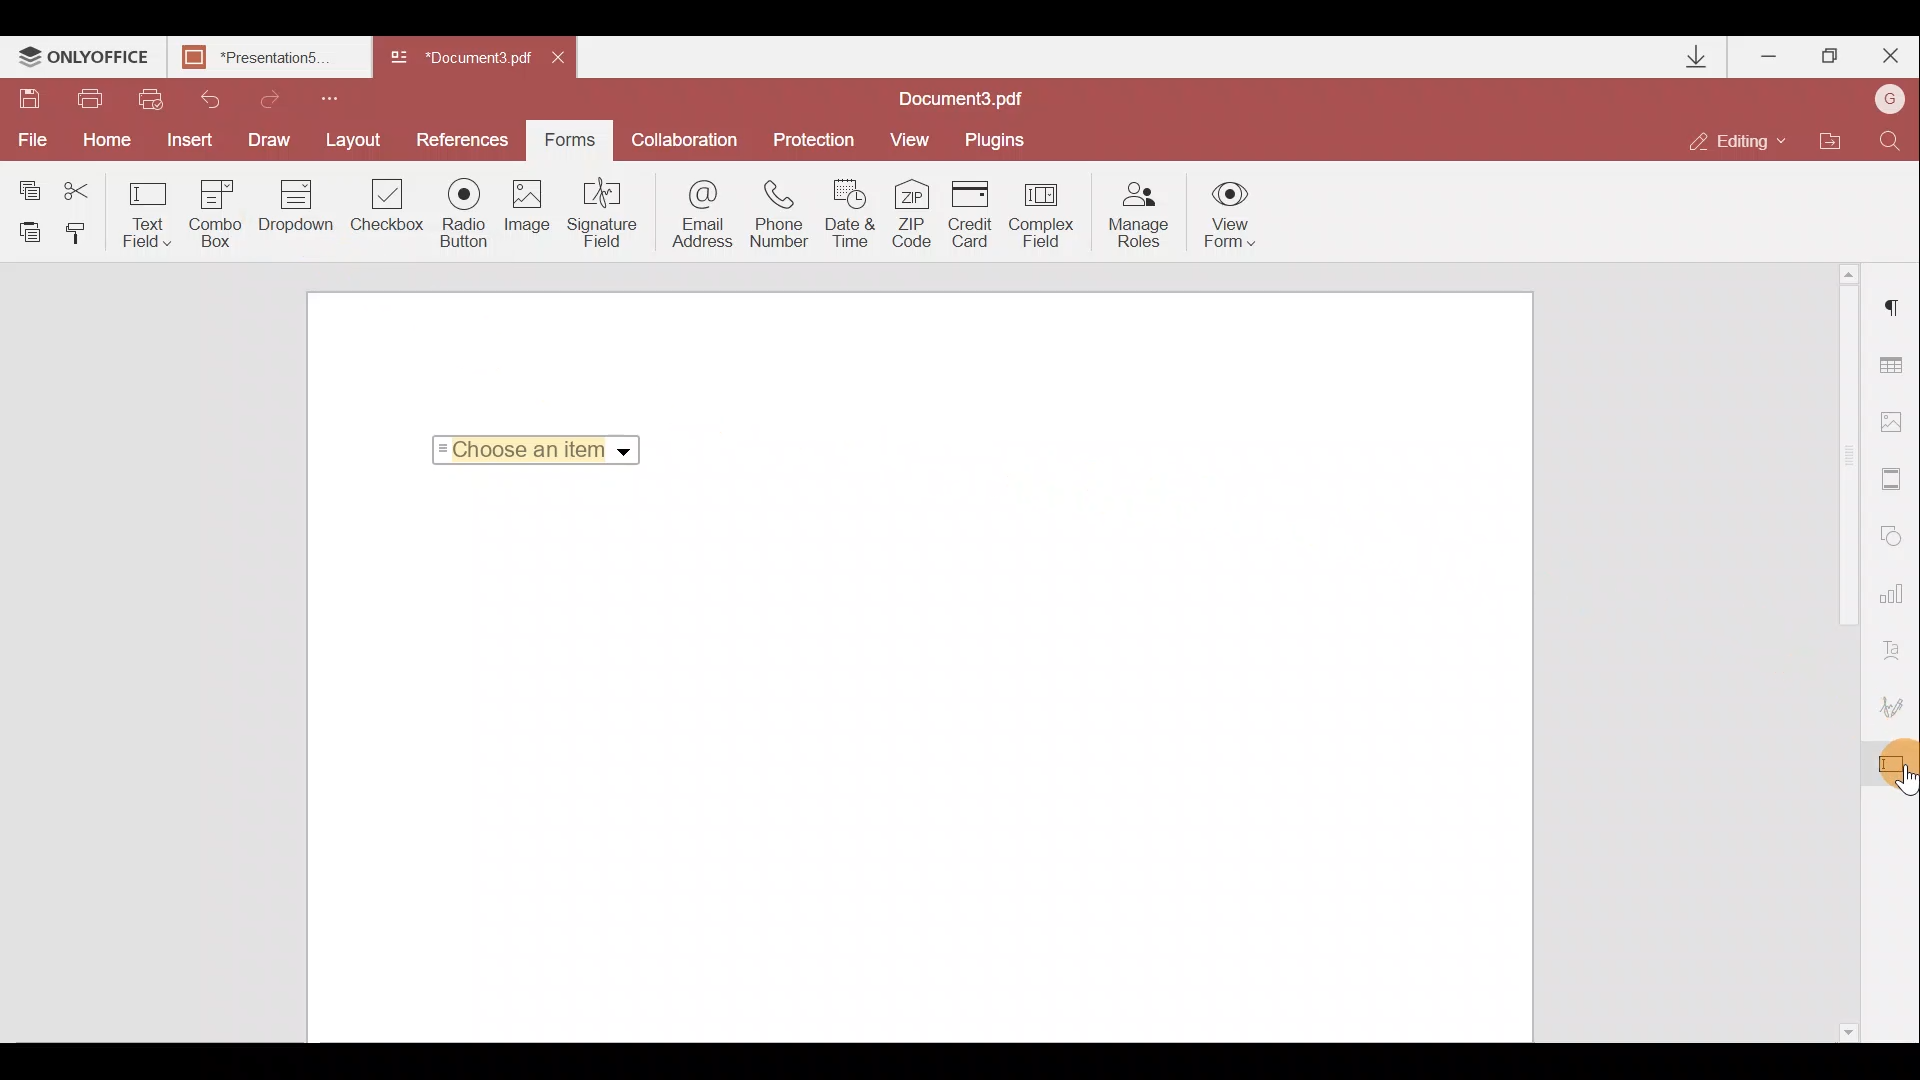  I want to click on Copy, so click(24, 183).